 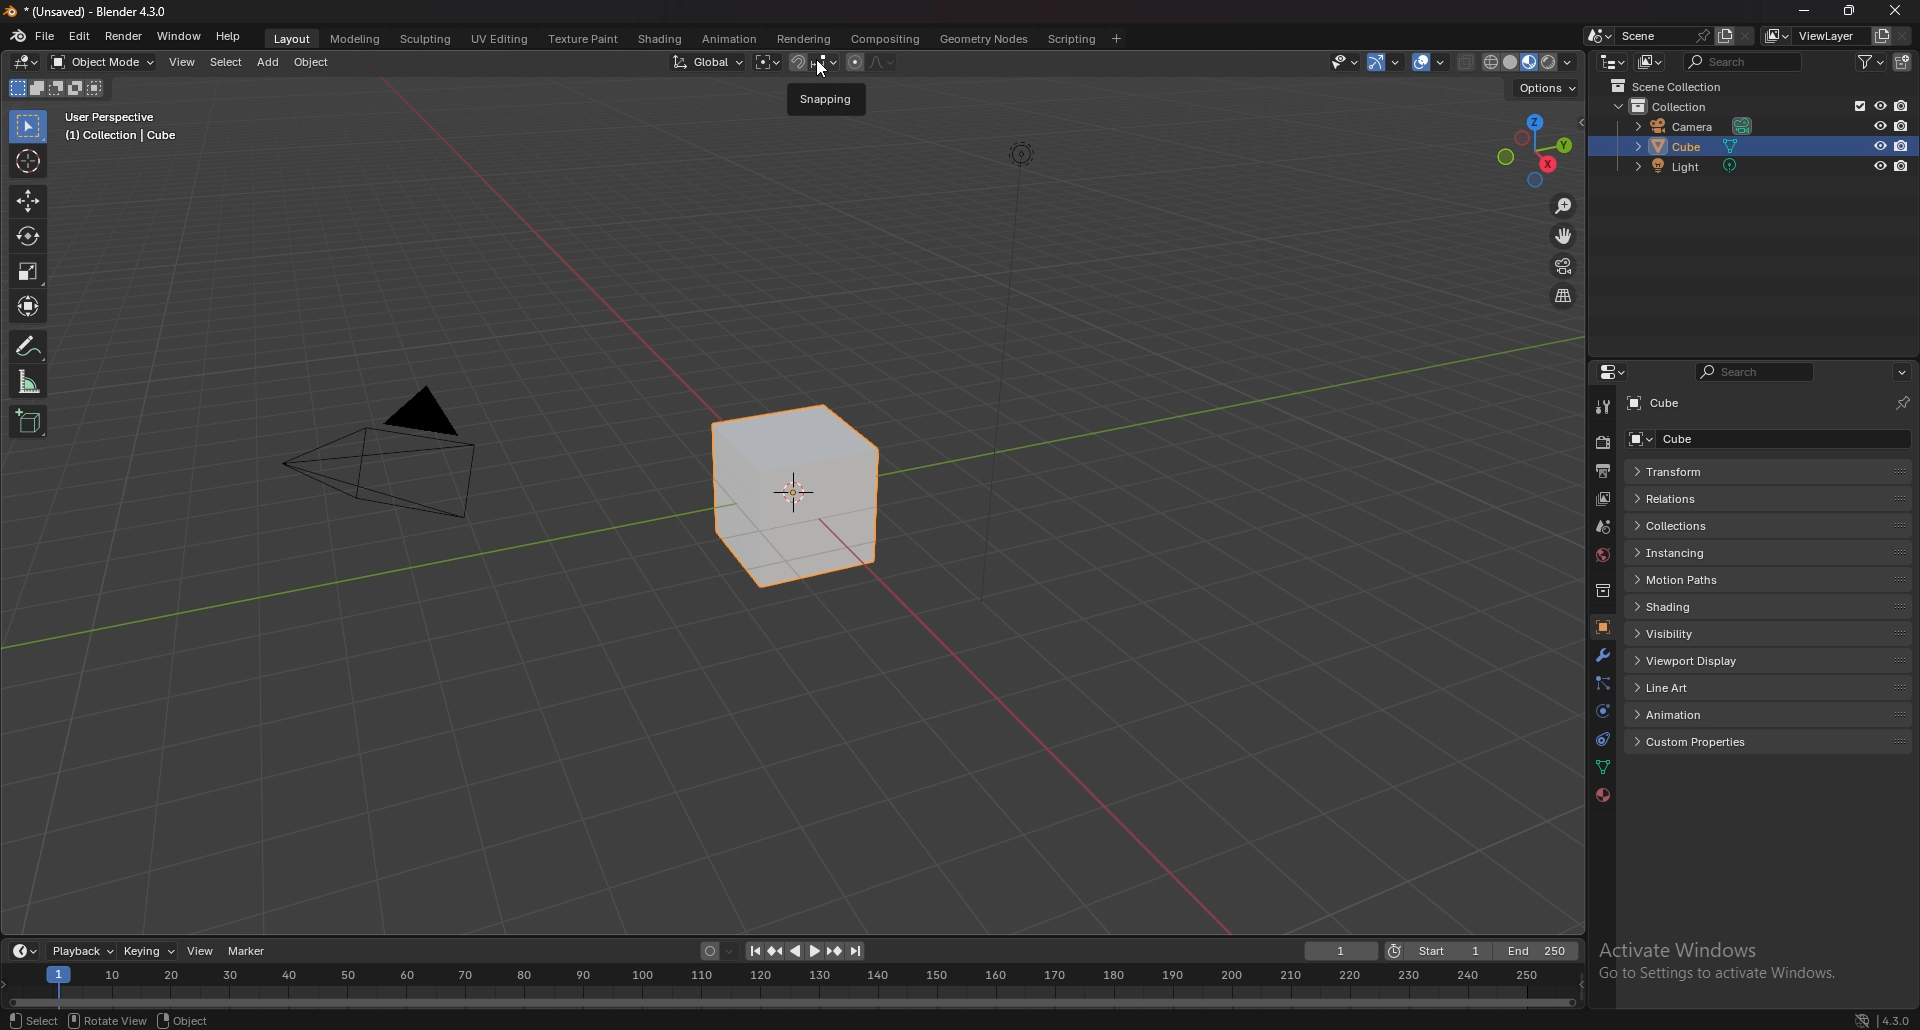 What do you see at coordinates (1904, 145) in the screenshot?
I see `disable in renders` at bounding box center [1904, 145].